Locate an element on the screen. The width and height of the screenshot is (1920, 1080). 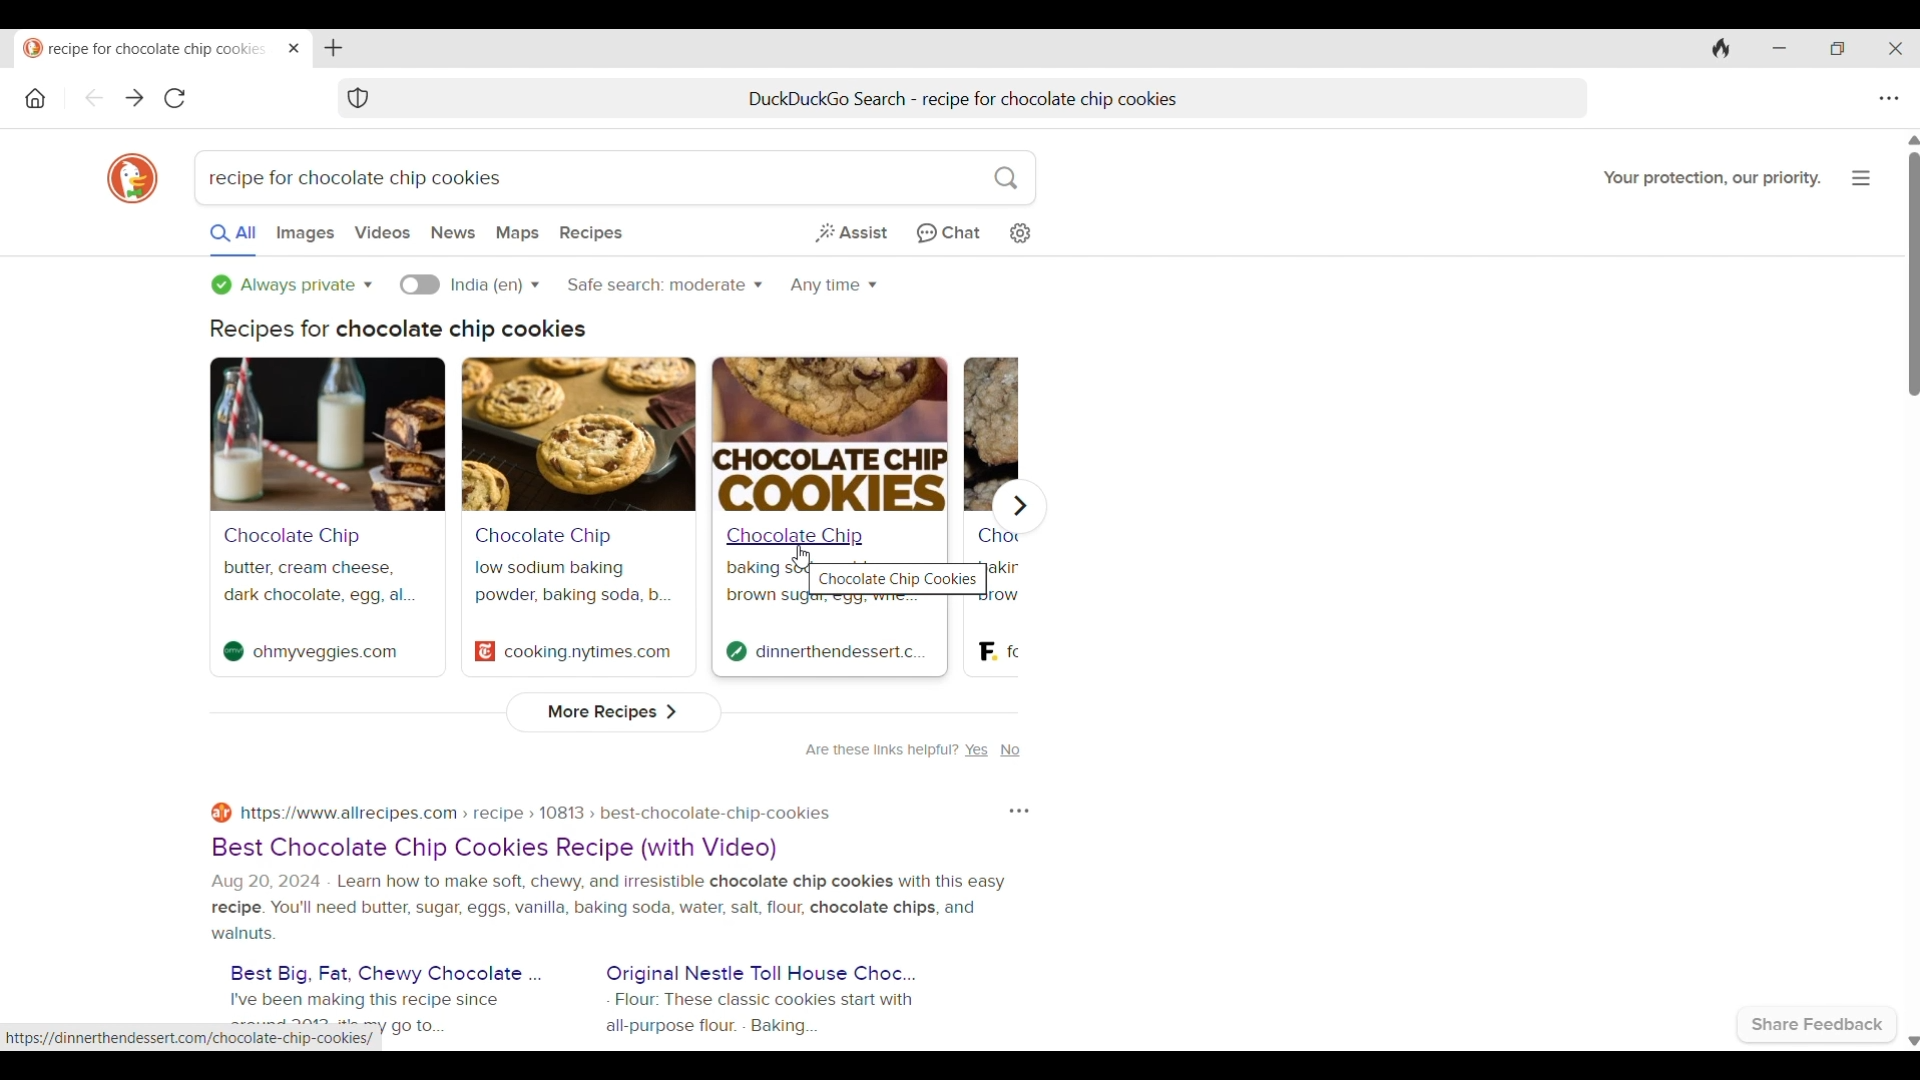
Language options is located at coordinates (496, 285).